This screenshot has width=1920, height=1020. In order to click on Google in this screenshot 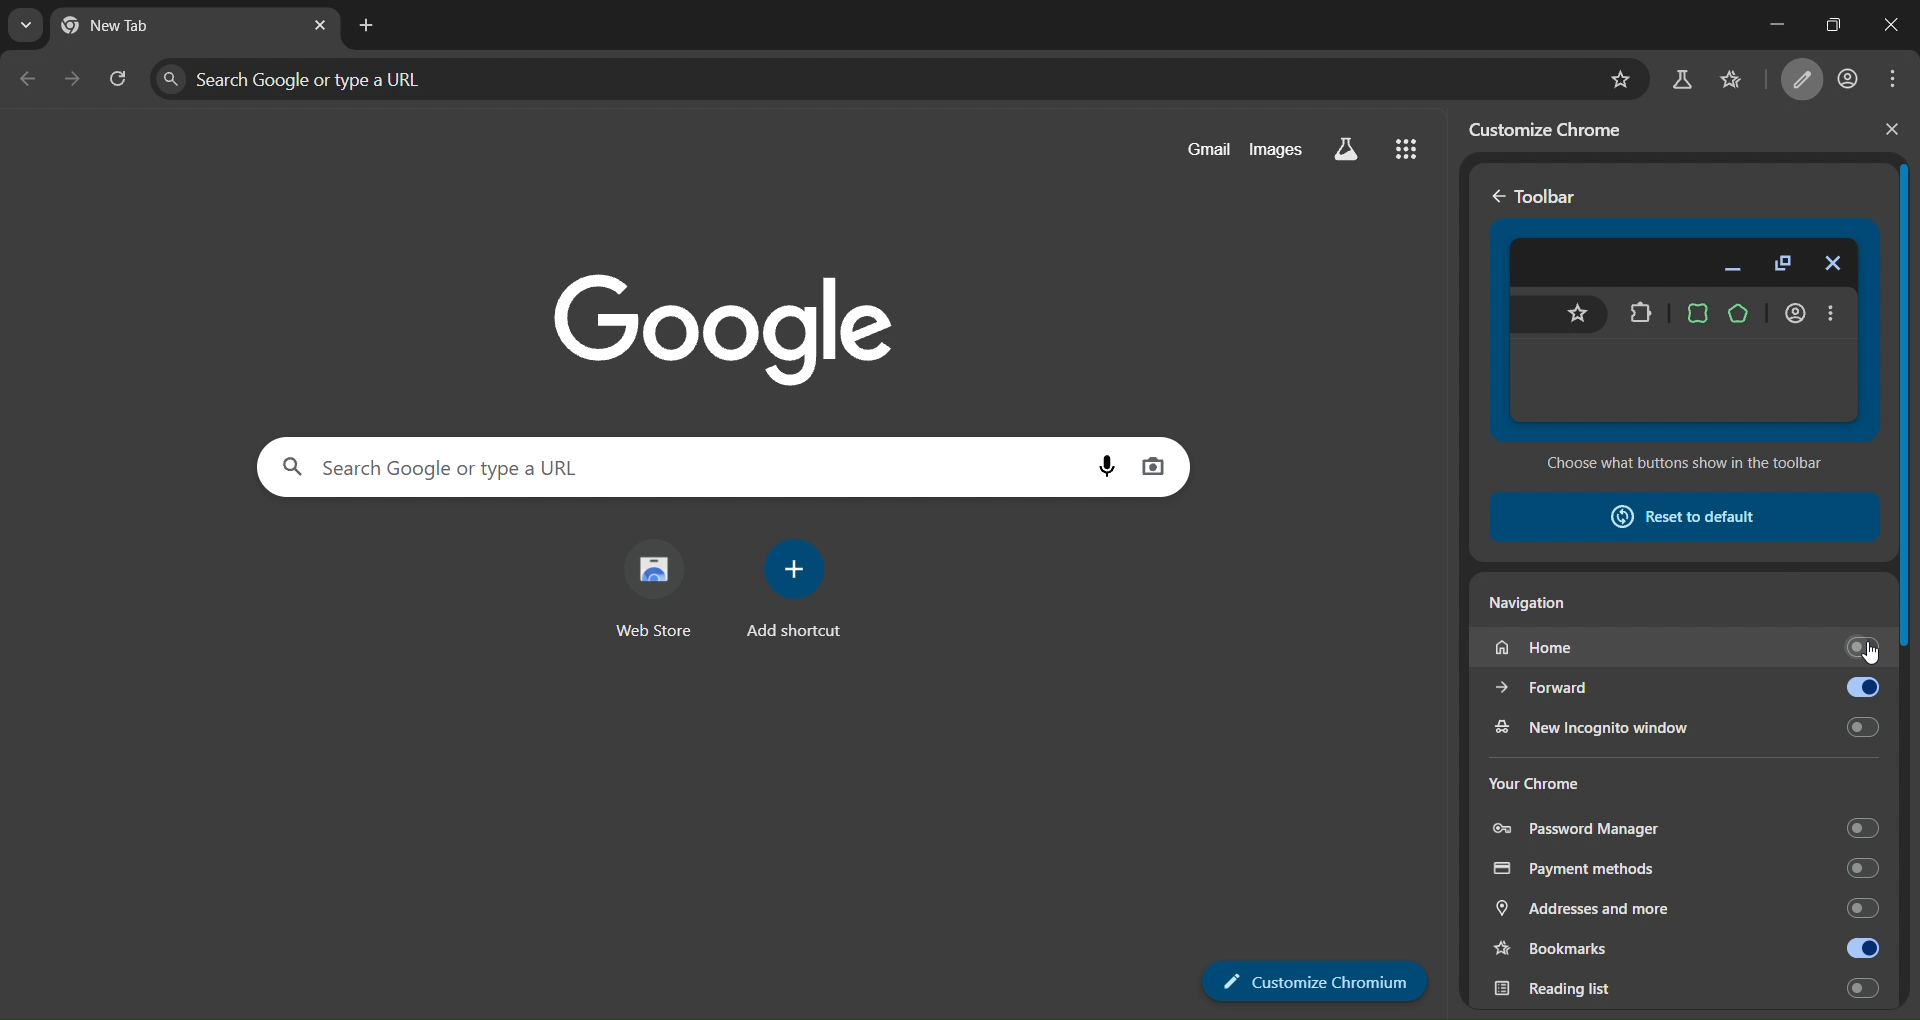, I will do `click(715, 313)`.